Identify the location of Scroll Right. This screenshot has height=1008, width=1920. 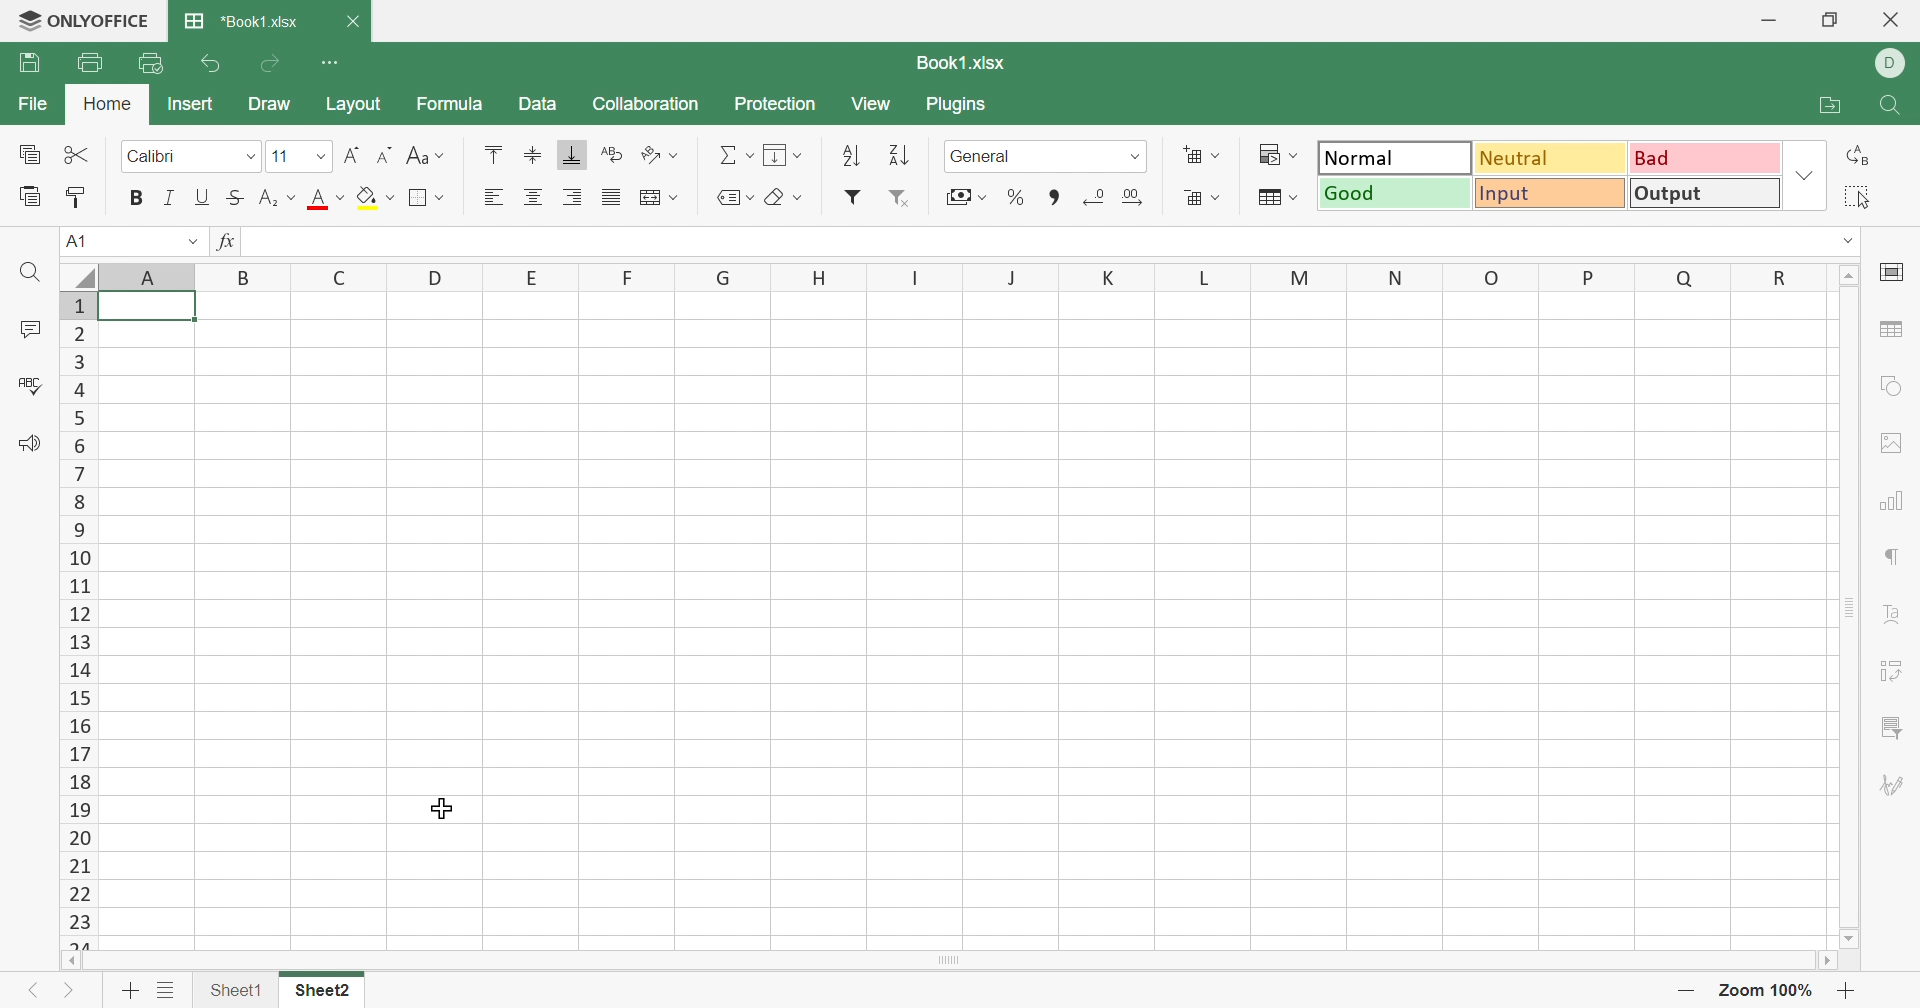
(1825, 960).